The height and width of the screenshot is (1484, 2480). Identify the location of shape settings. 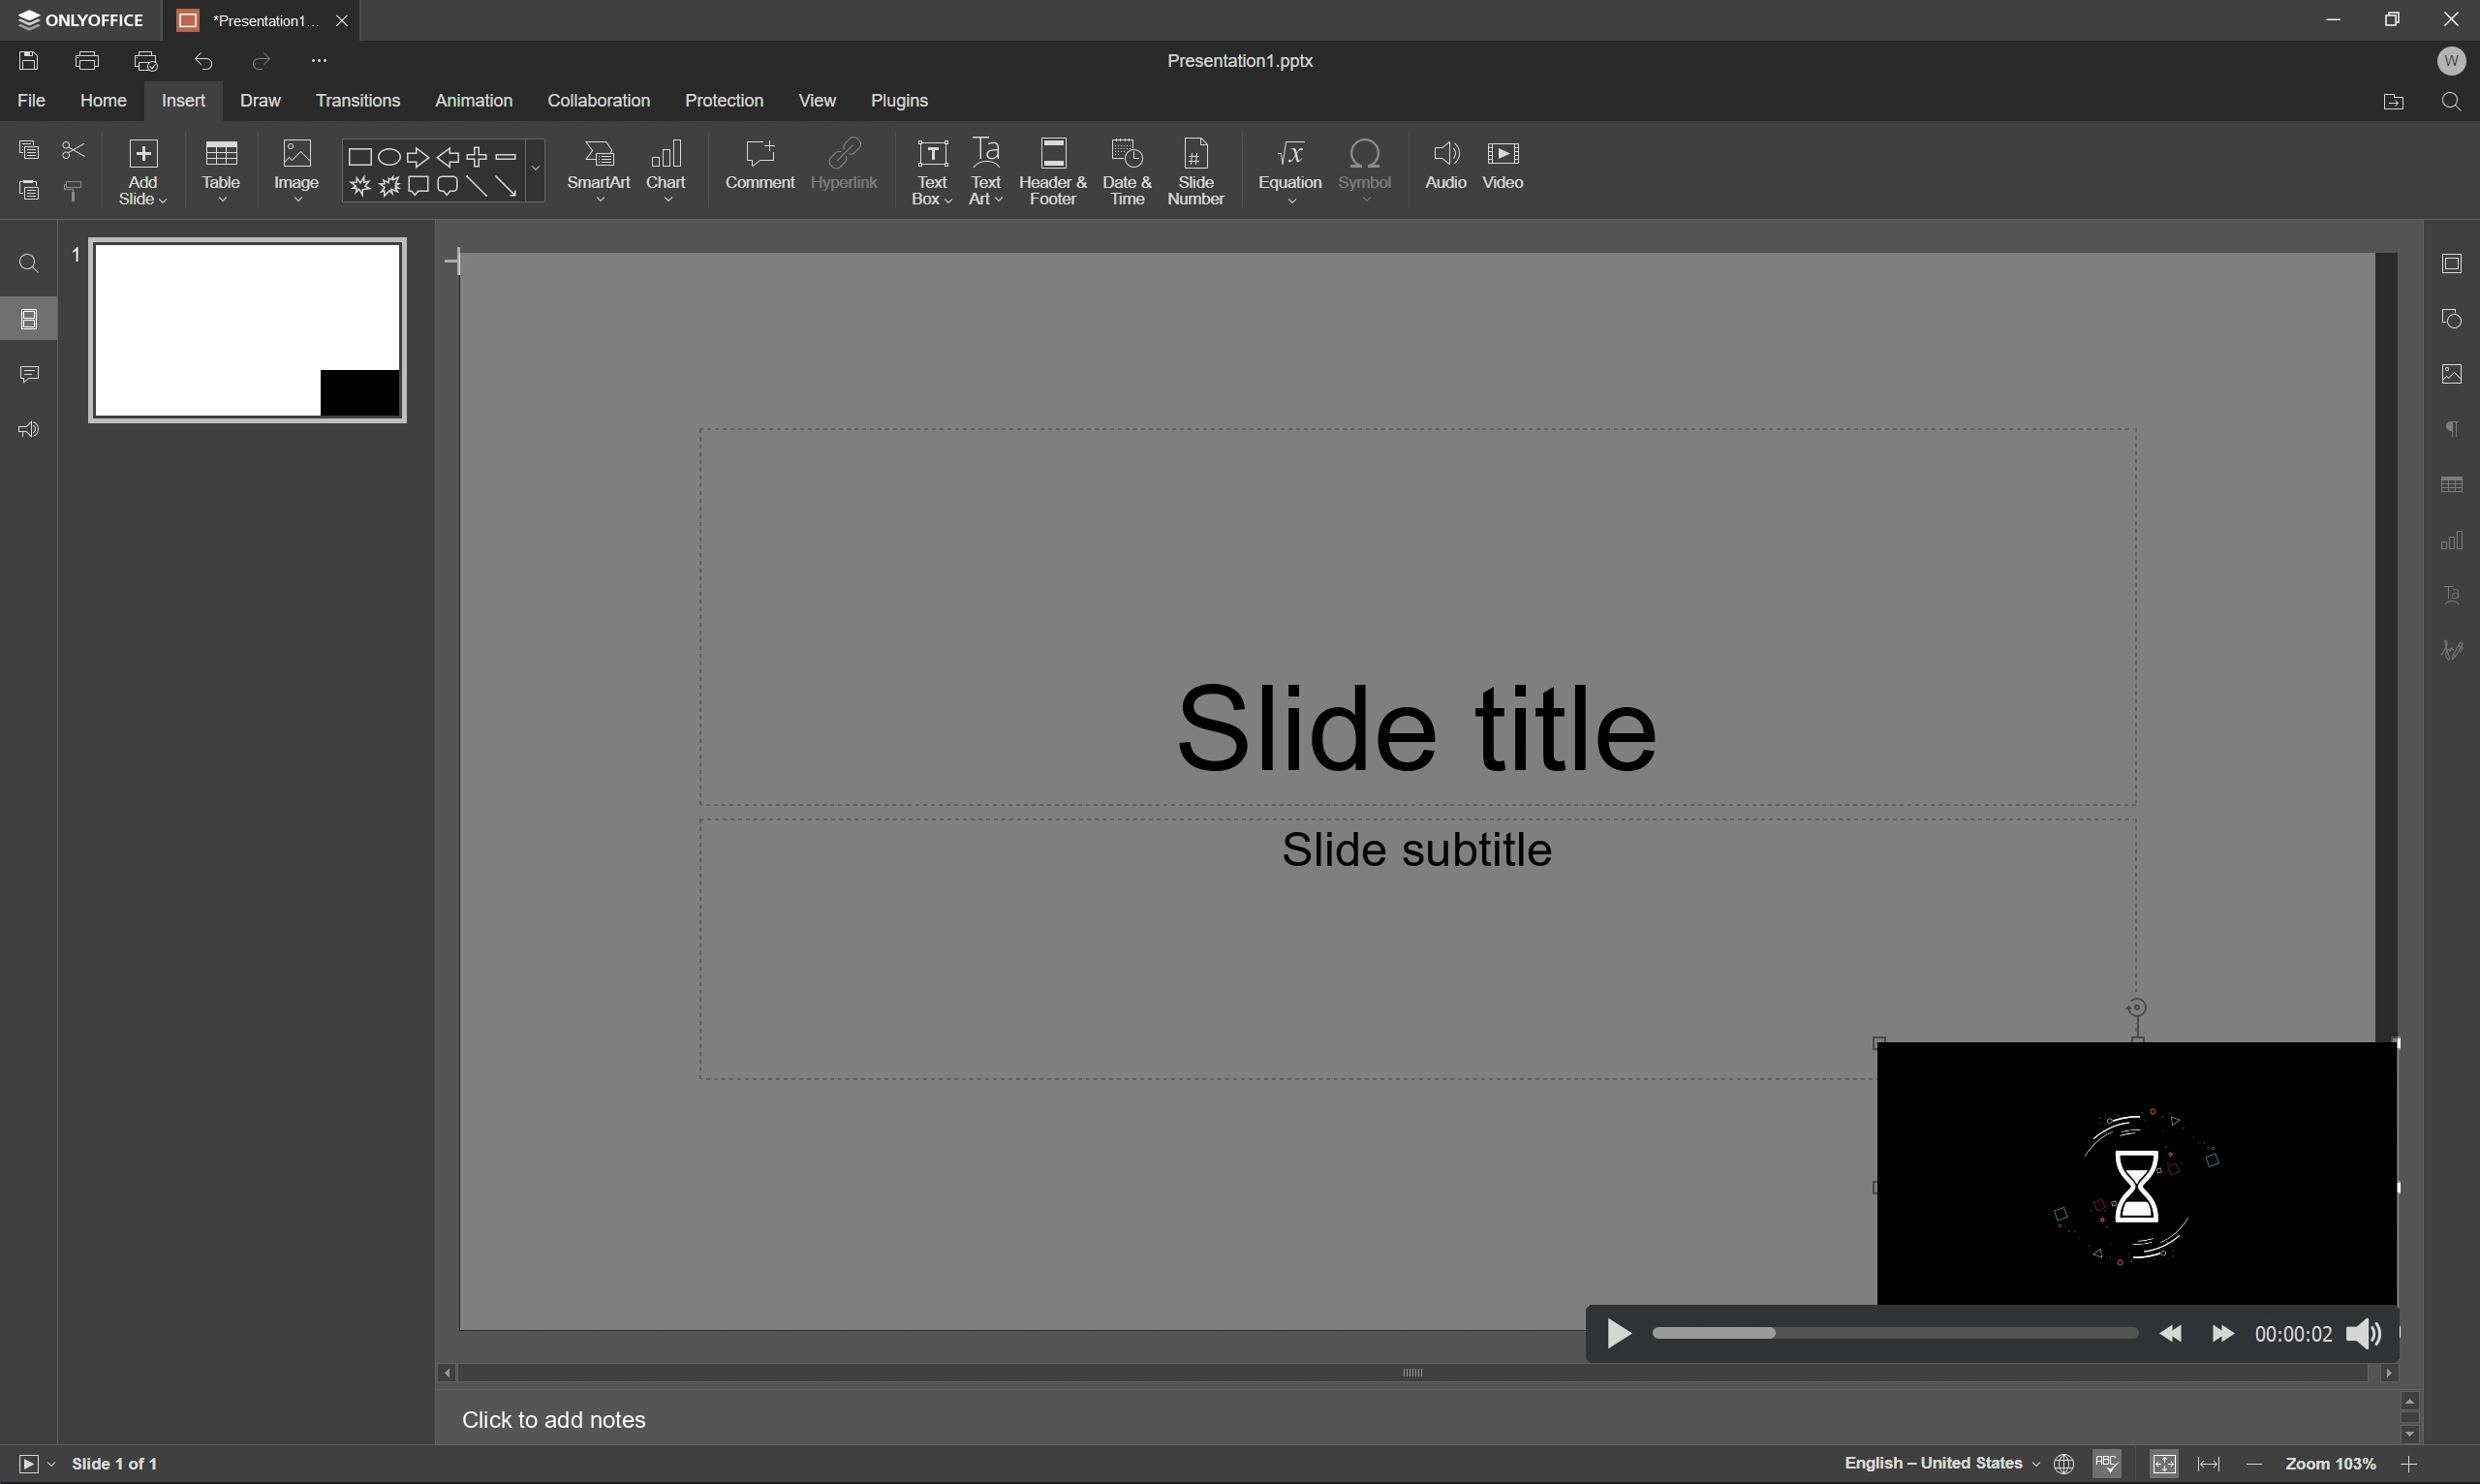
(2455, 317).